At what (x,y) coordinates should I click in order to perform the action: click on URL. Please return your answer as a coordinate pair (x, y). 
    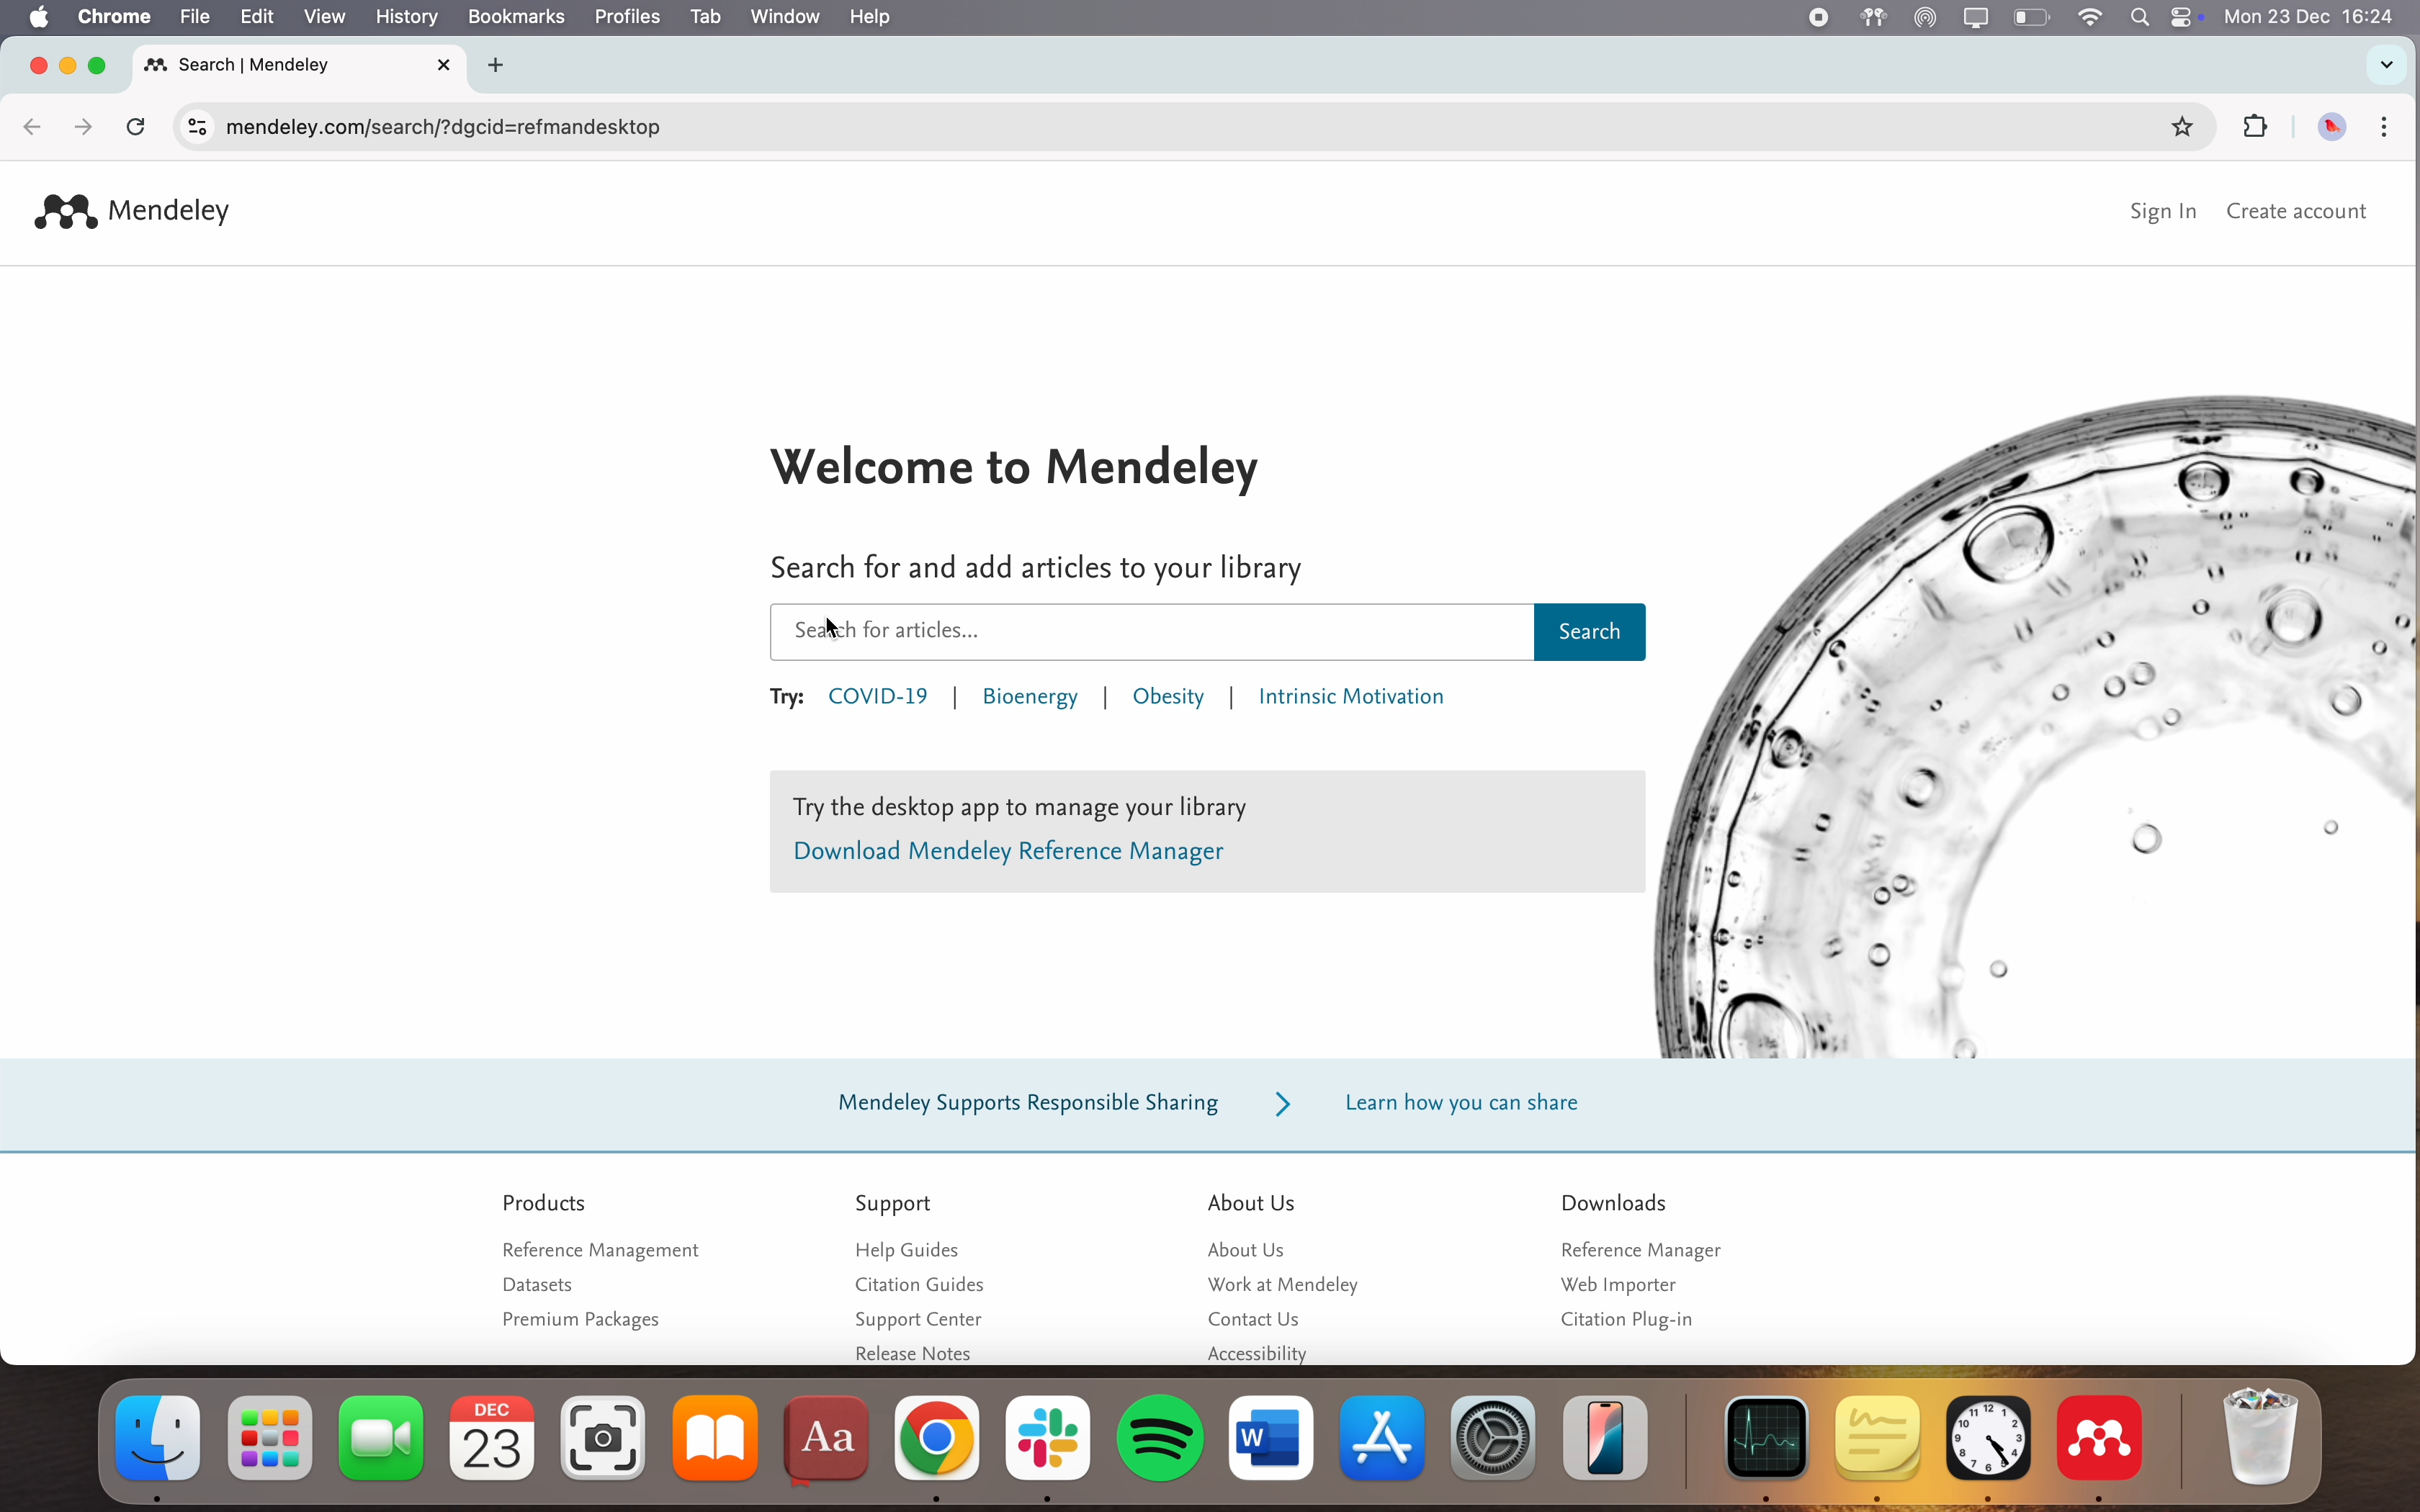
    Looking at the image, I should click on (445, 131).